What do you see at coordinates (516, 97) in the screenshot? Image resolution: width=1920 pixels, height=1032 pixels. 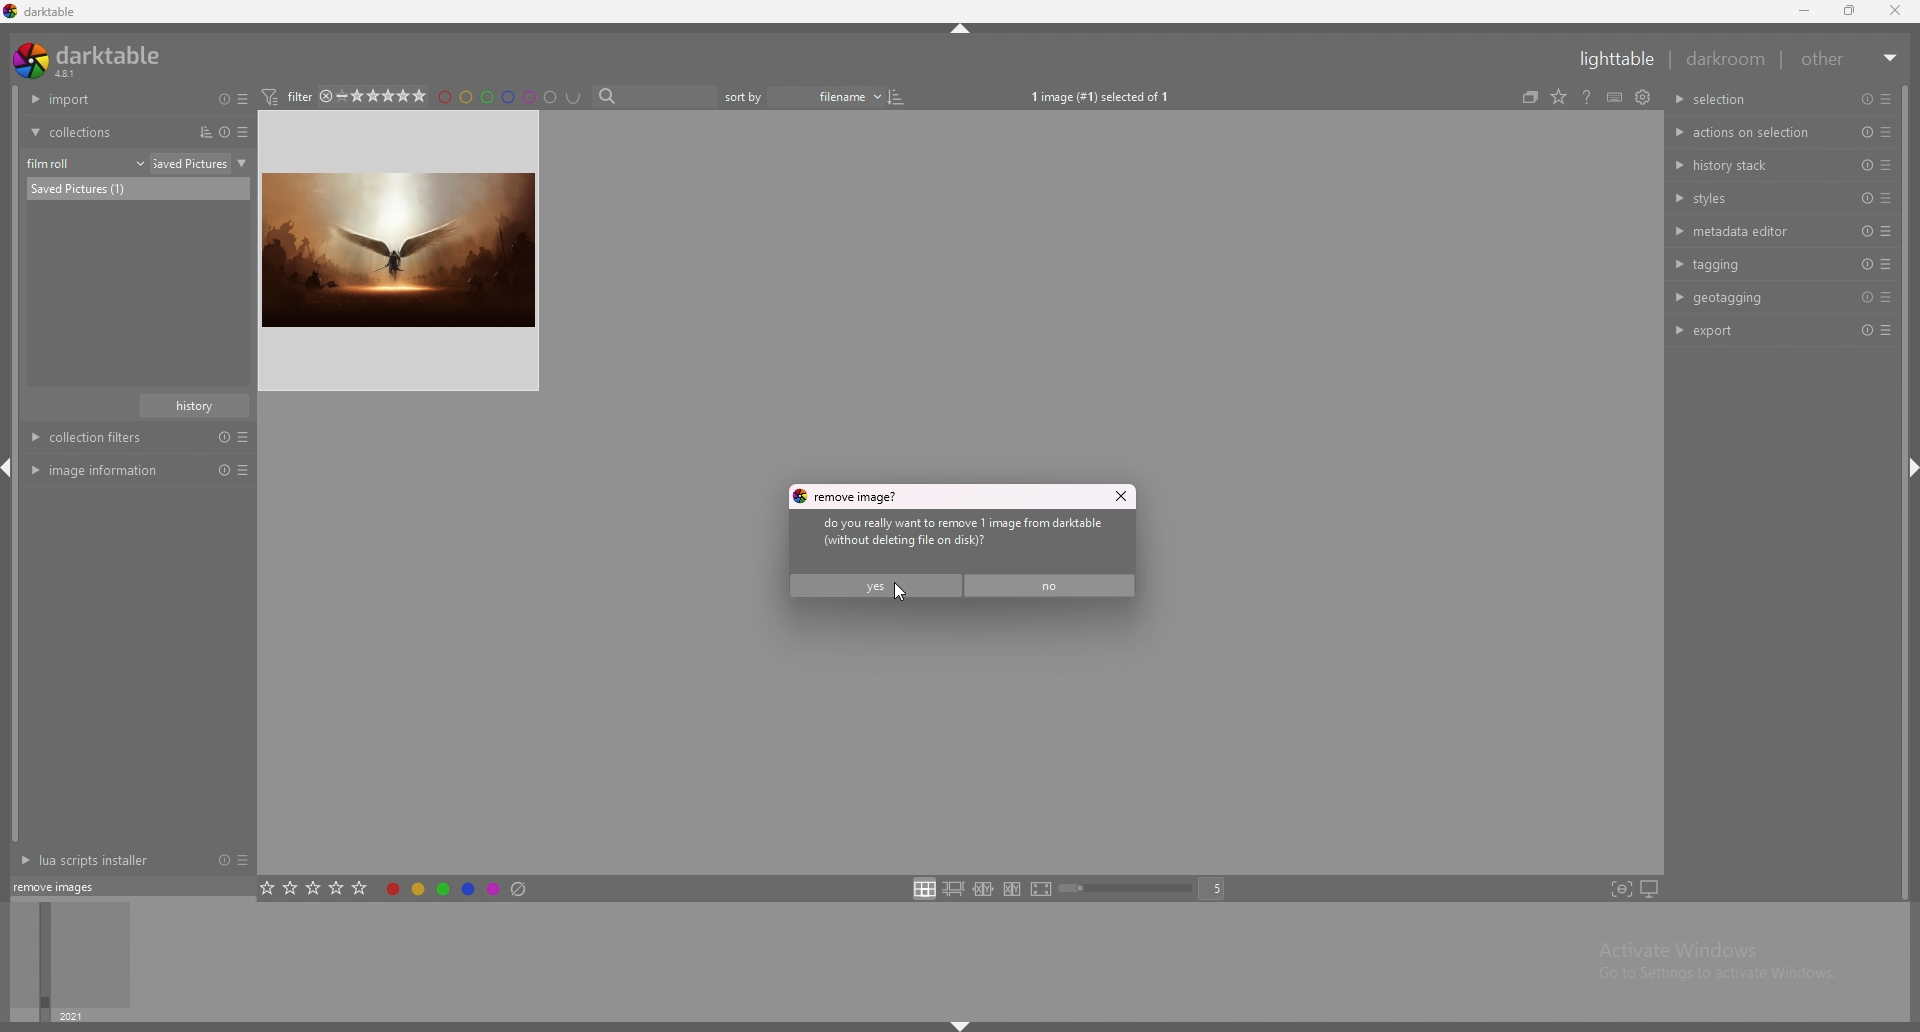 I see `filter by color label` at bounding box center [516, 97].